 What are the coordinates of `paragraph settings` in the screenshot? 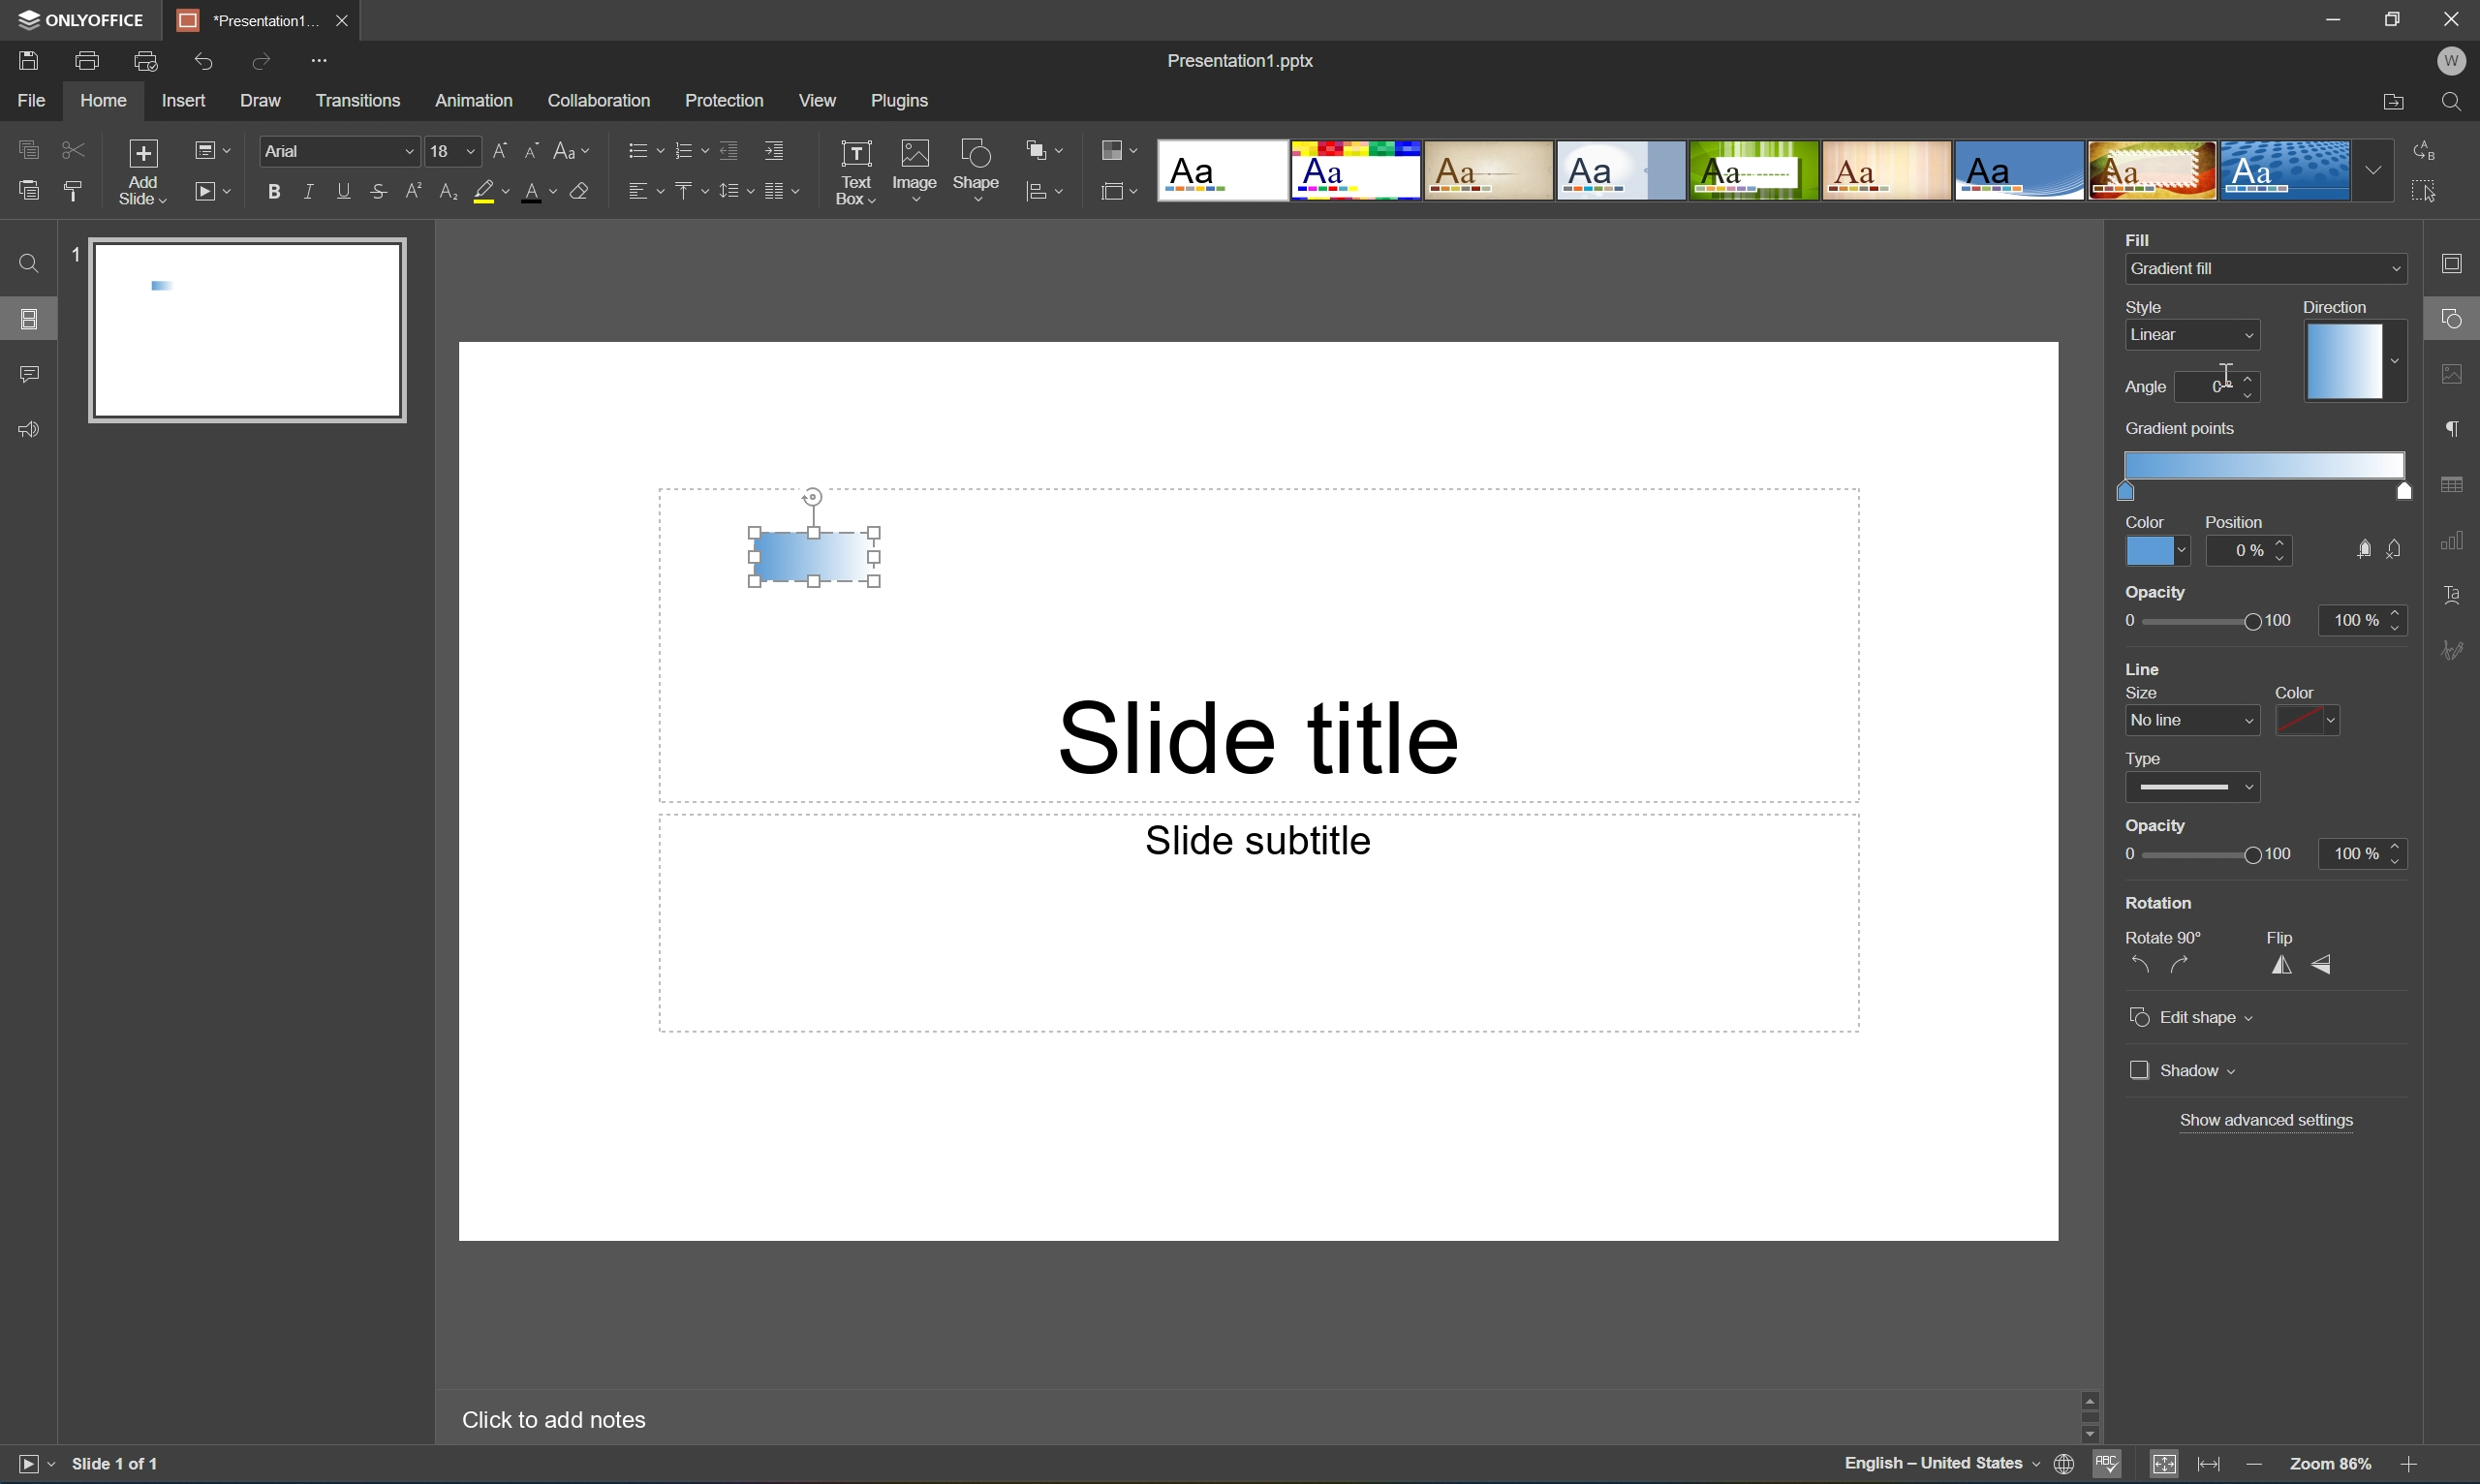 It's located at (2457, 425).